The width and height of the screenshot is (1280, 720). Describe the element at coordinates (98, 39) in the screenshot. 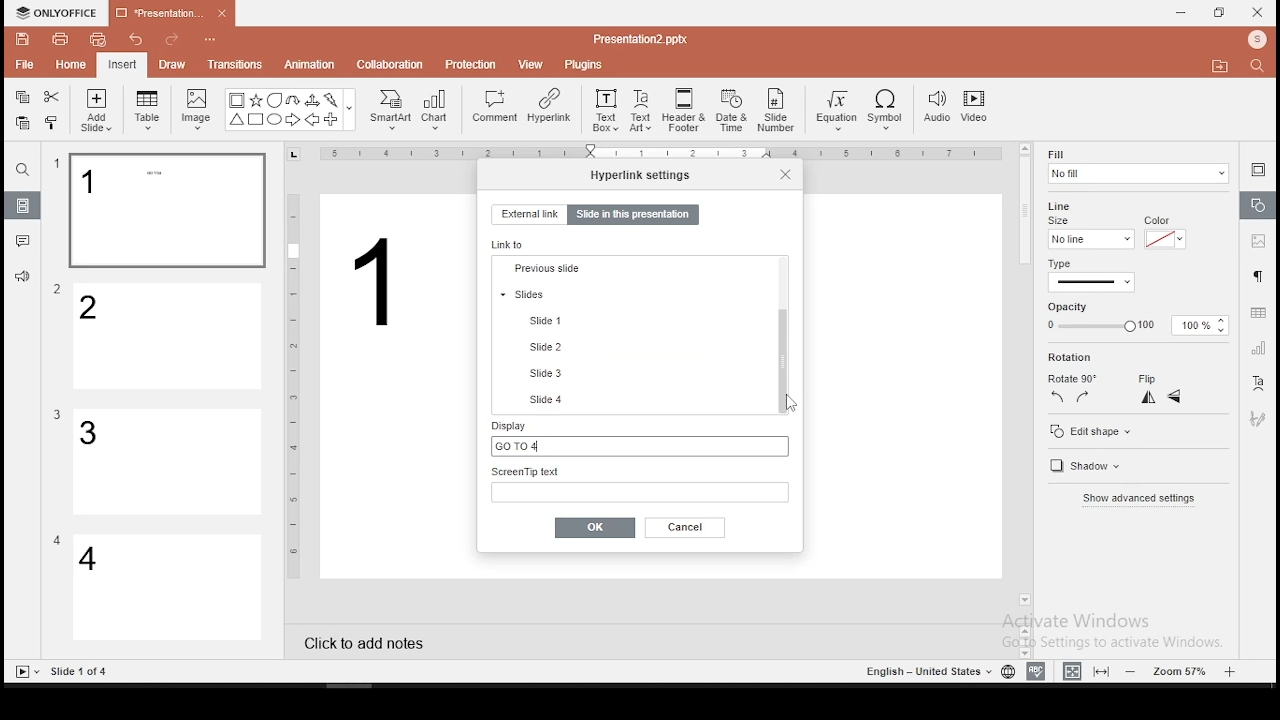

I see `quick print` at that location.